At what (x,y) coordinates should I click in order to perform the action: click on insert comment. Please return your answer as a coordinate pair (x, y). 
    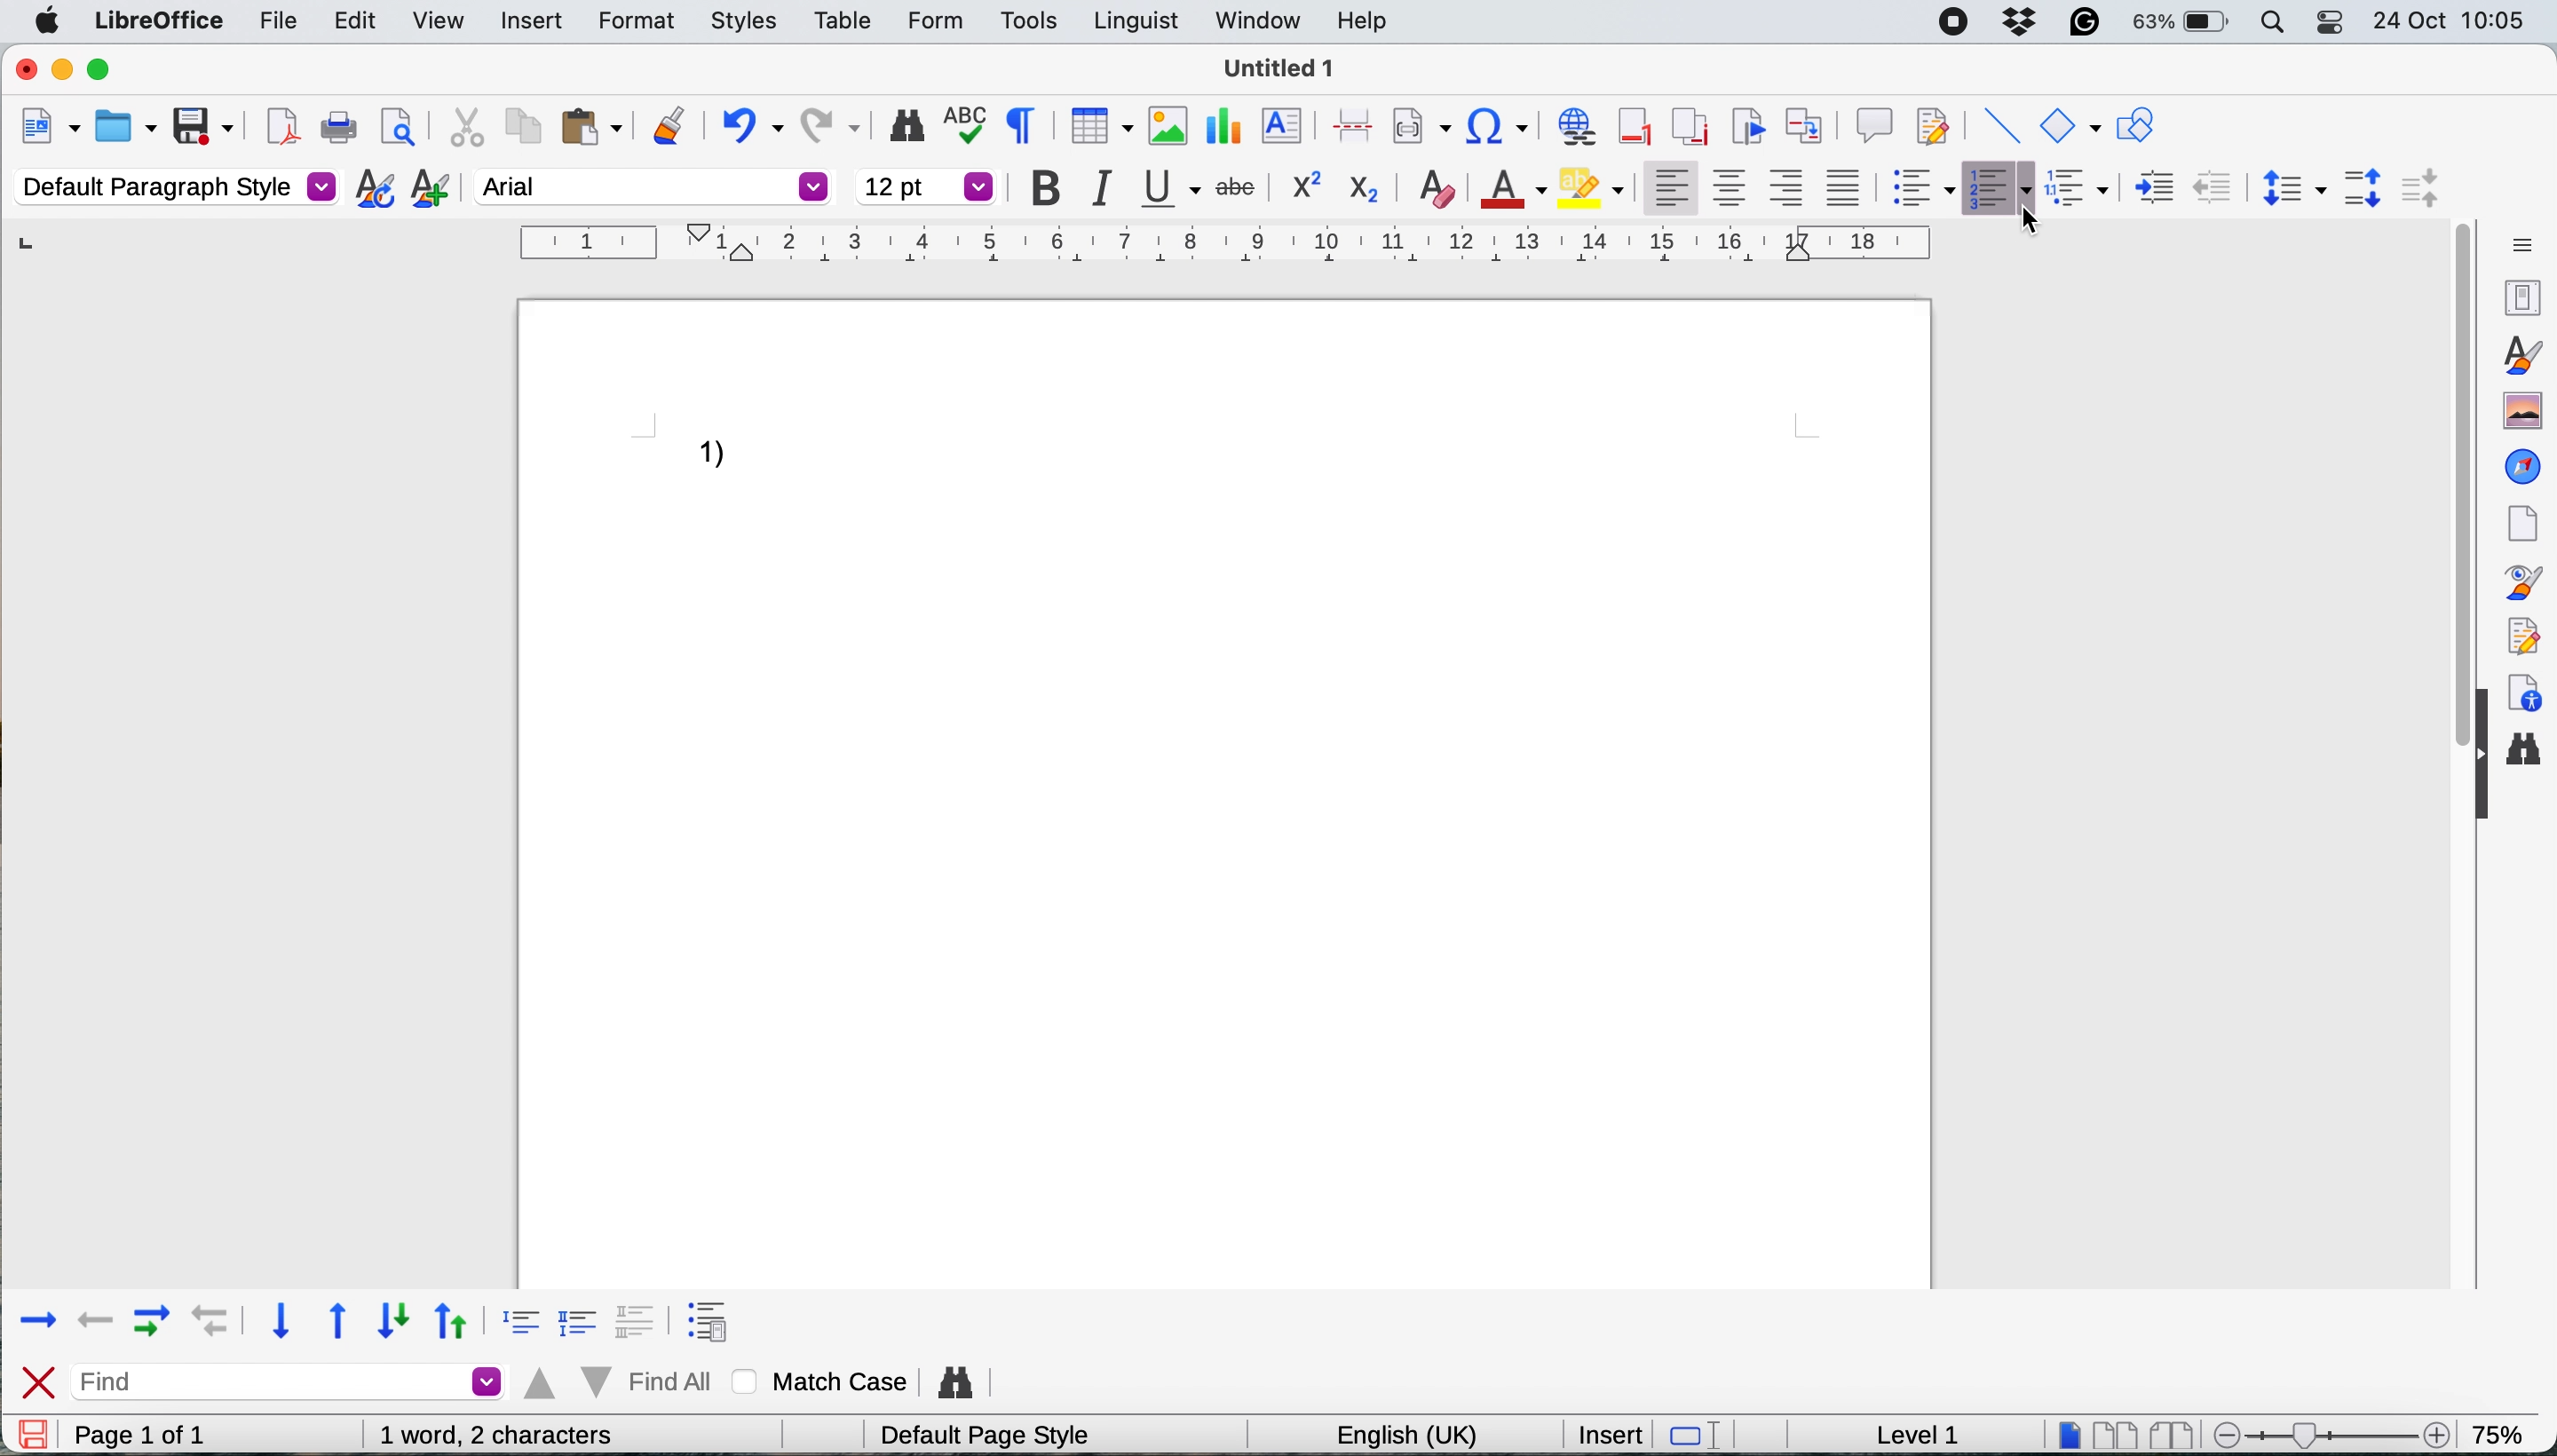
    Looking at the image, I should click on (1874, 122).